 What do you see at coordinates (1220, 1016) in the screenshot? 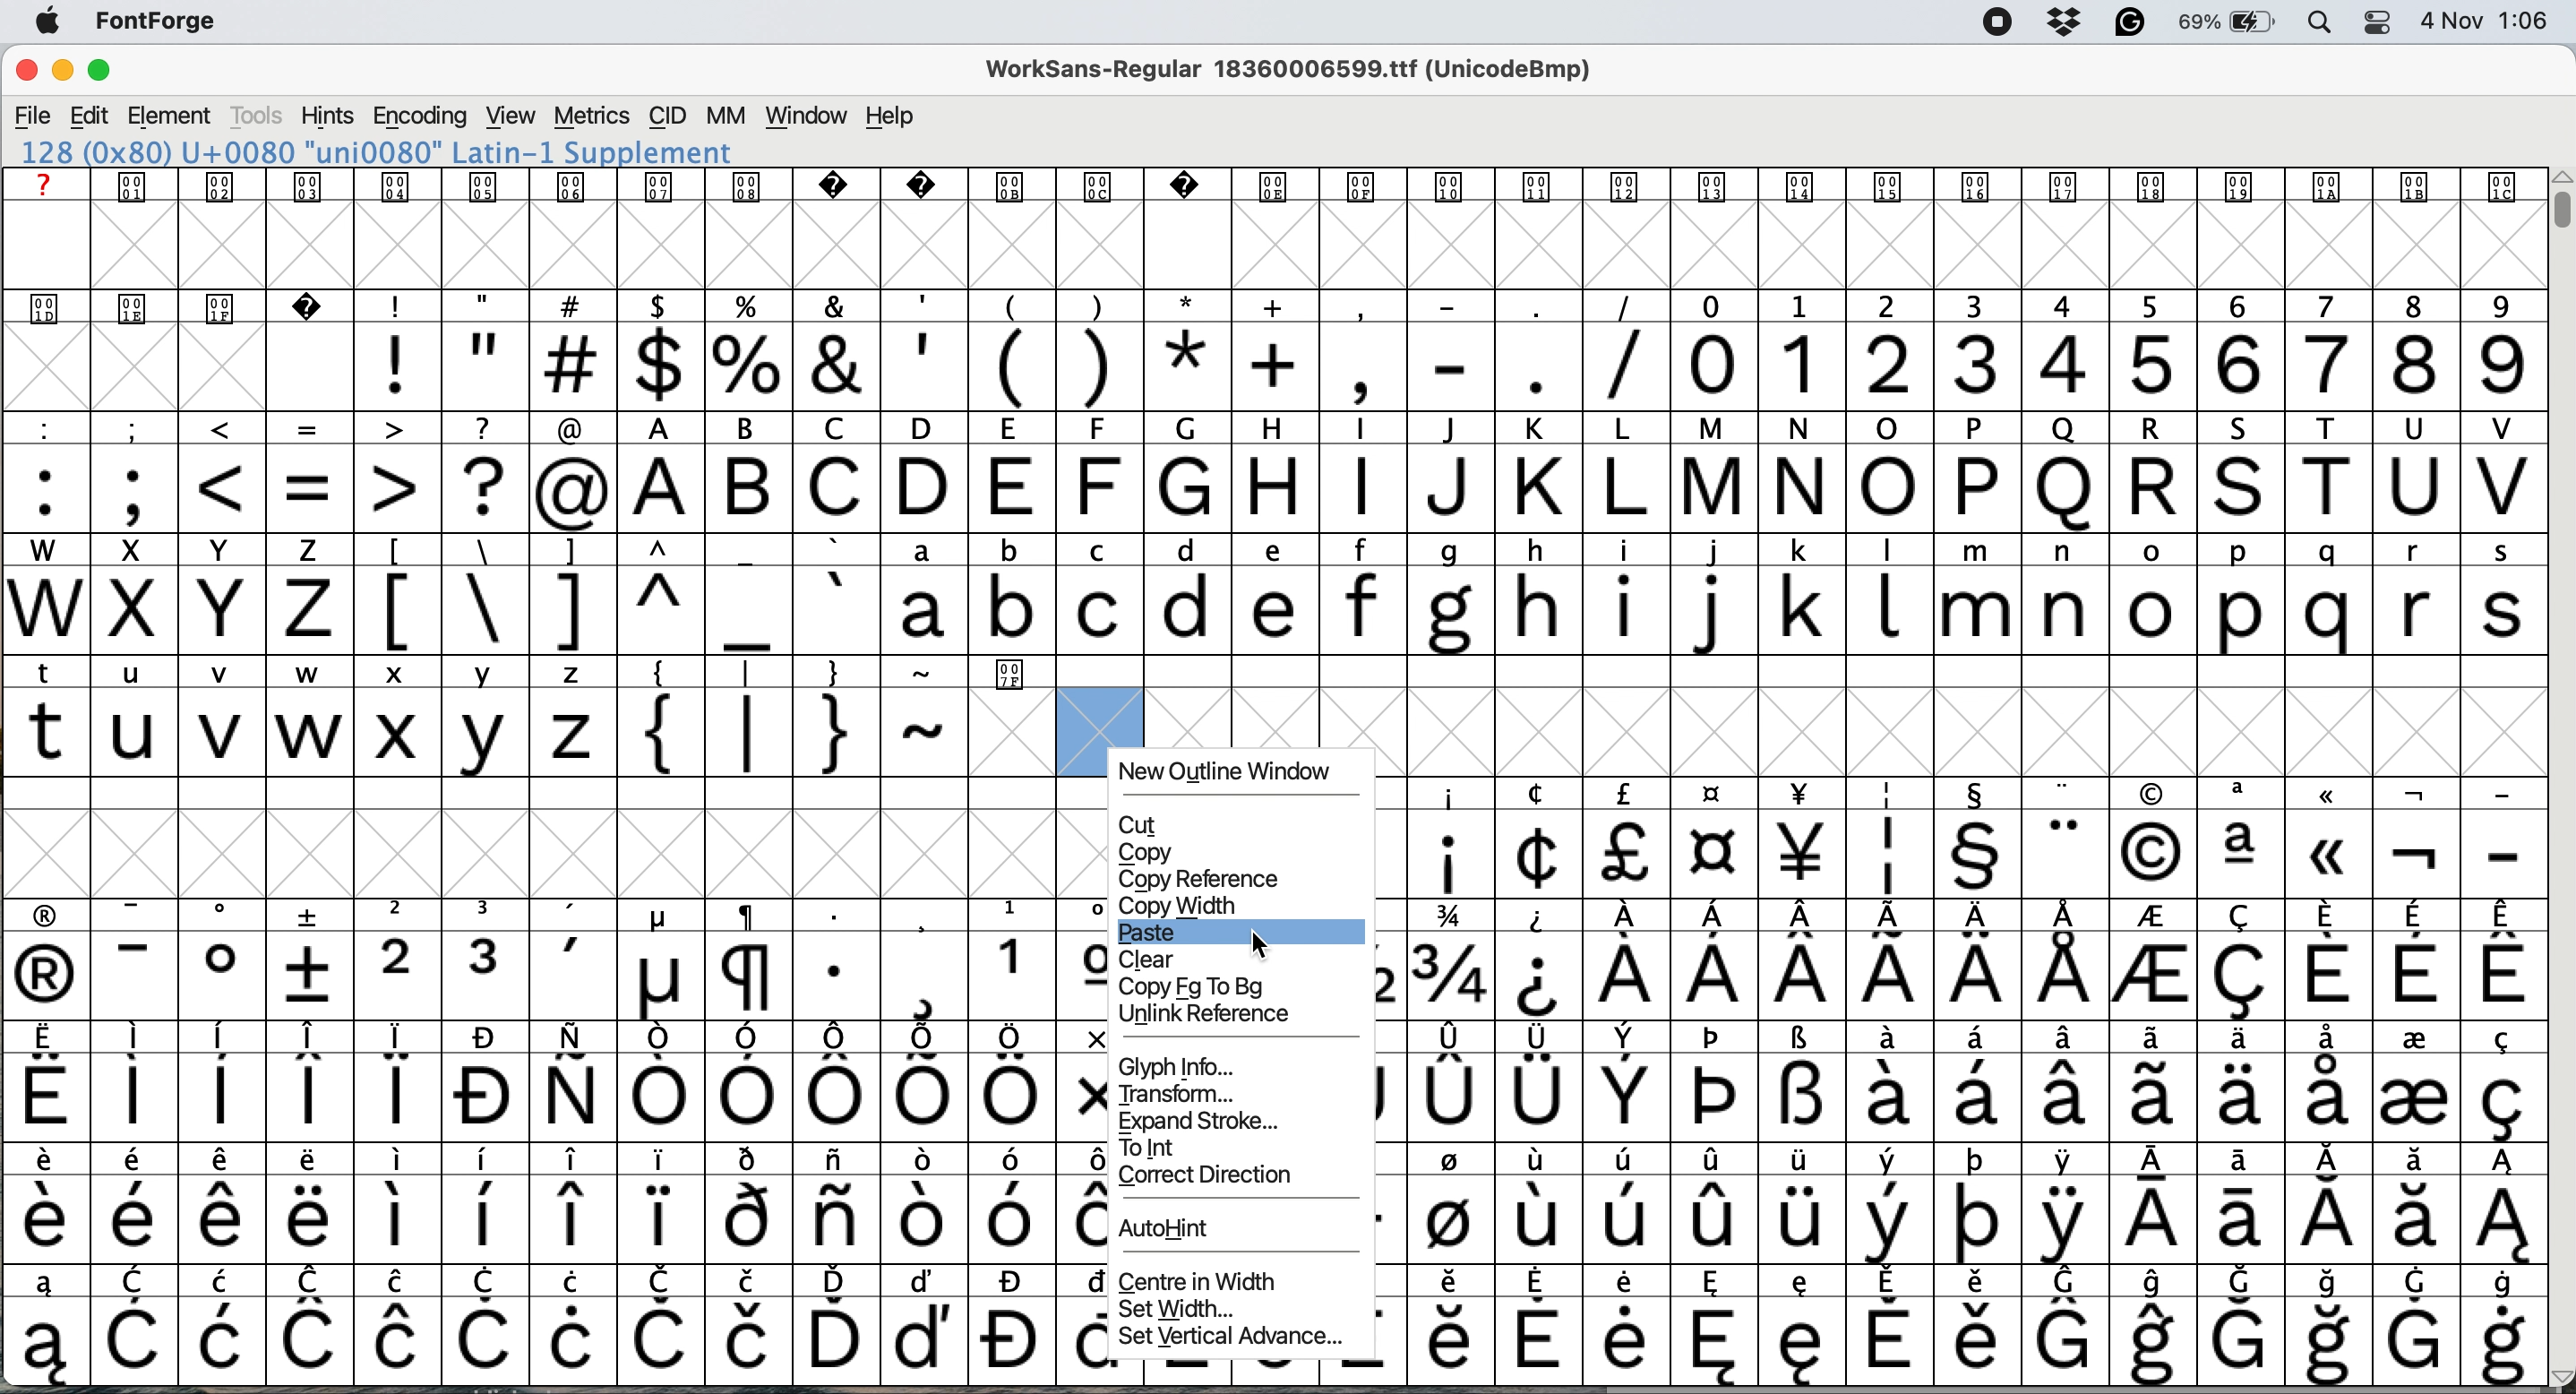
I see `unlink reference` at bounding box center [1220, 1016].